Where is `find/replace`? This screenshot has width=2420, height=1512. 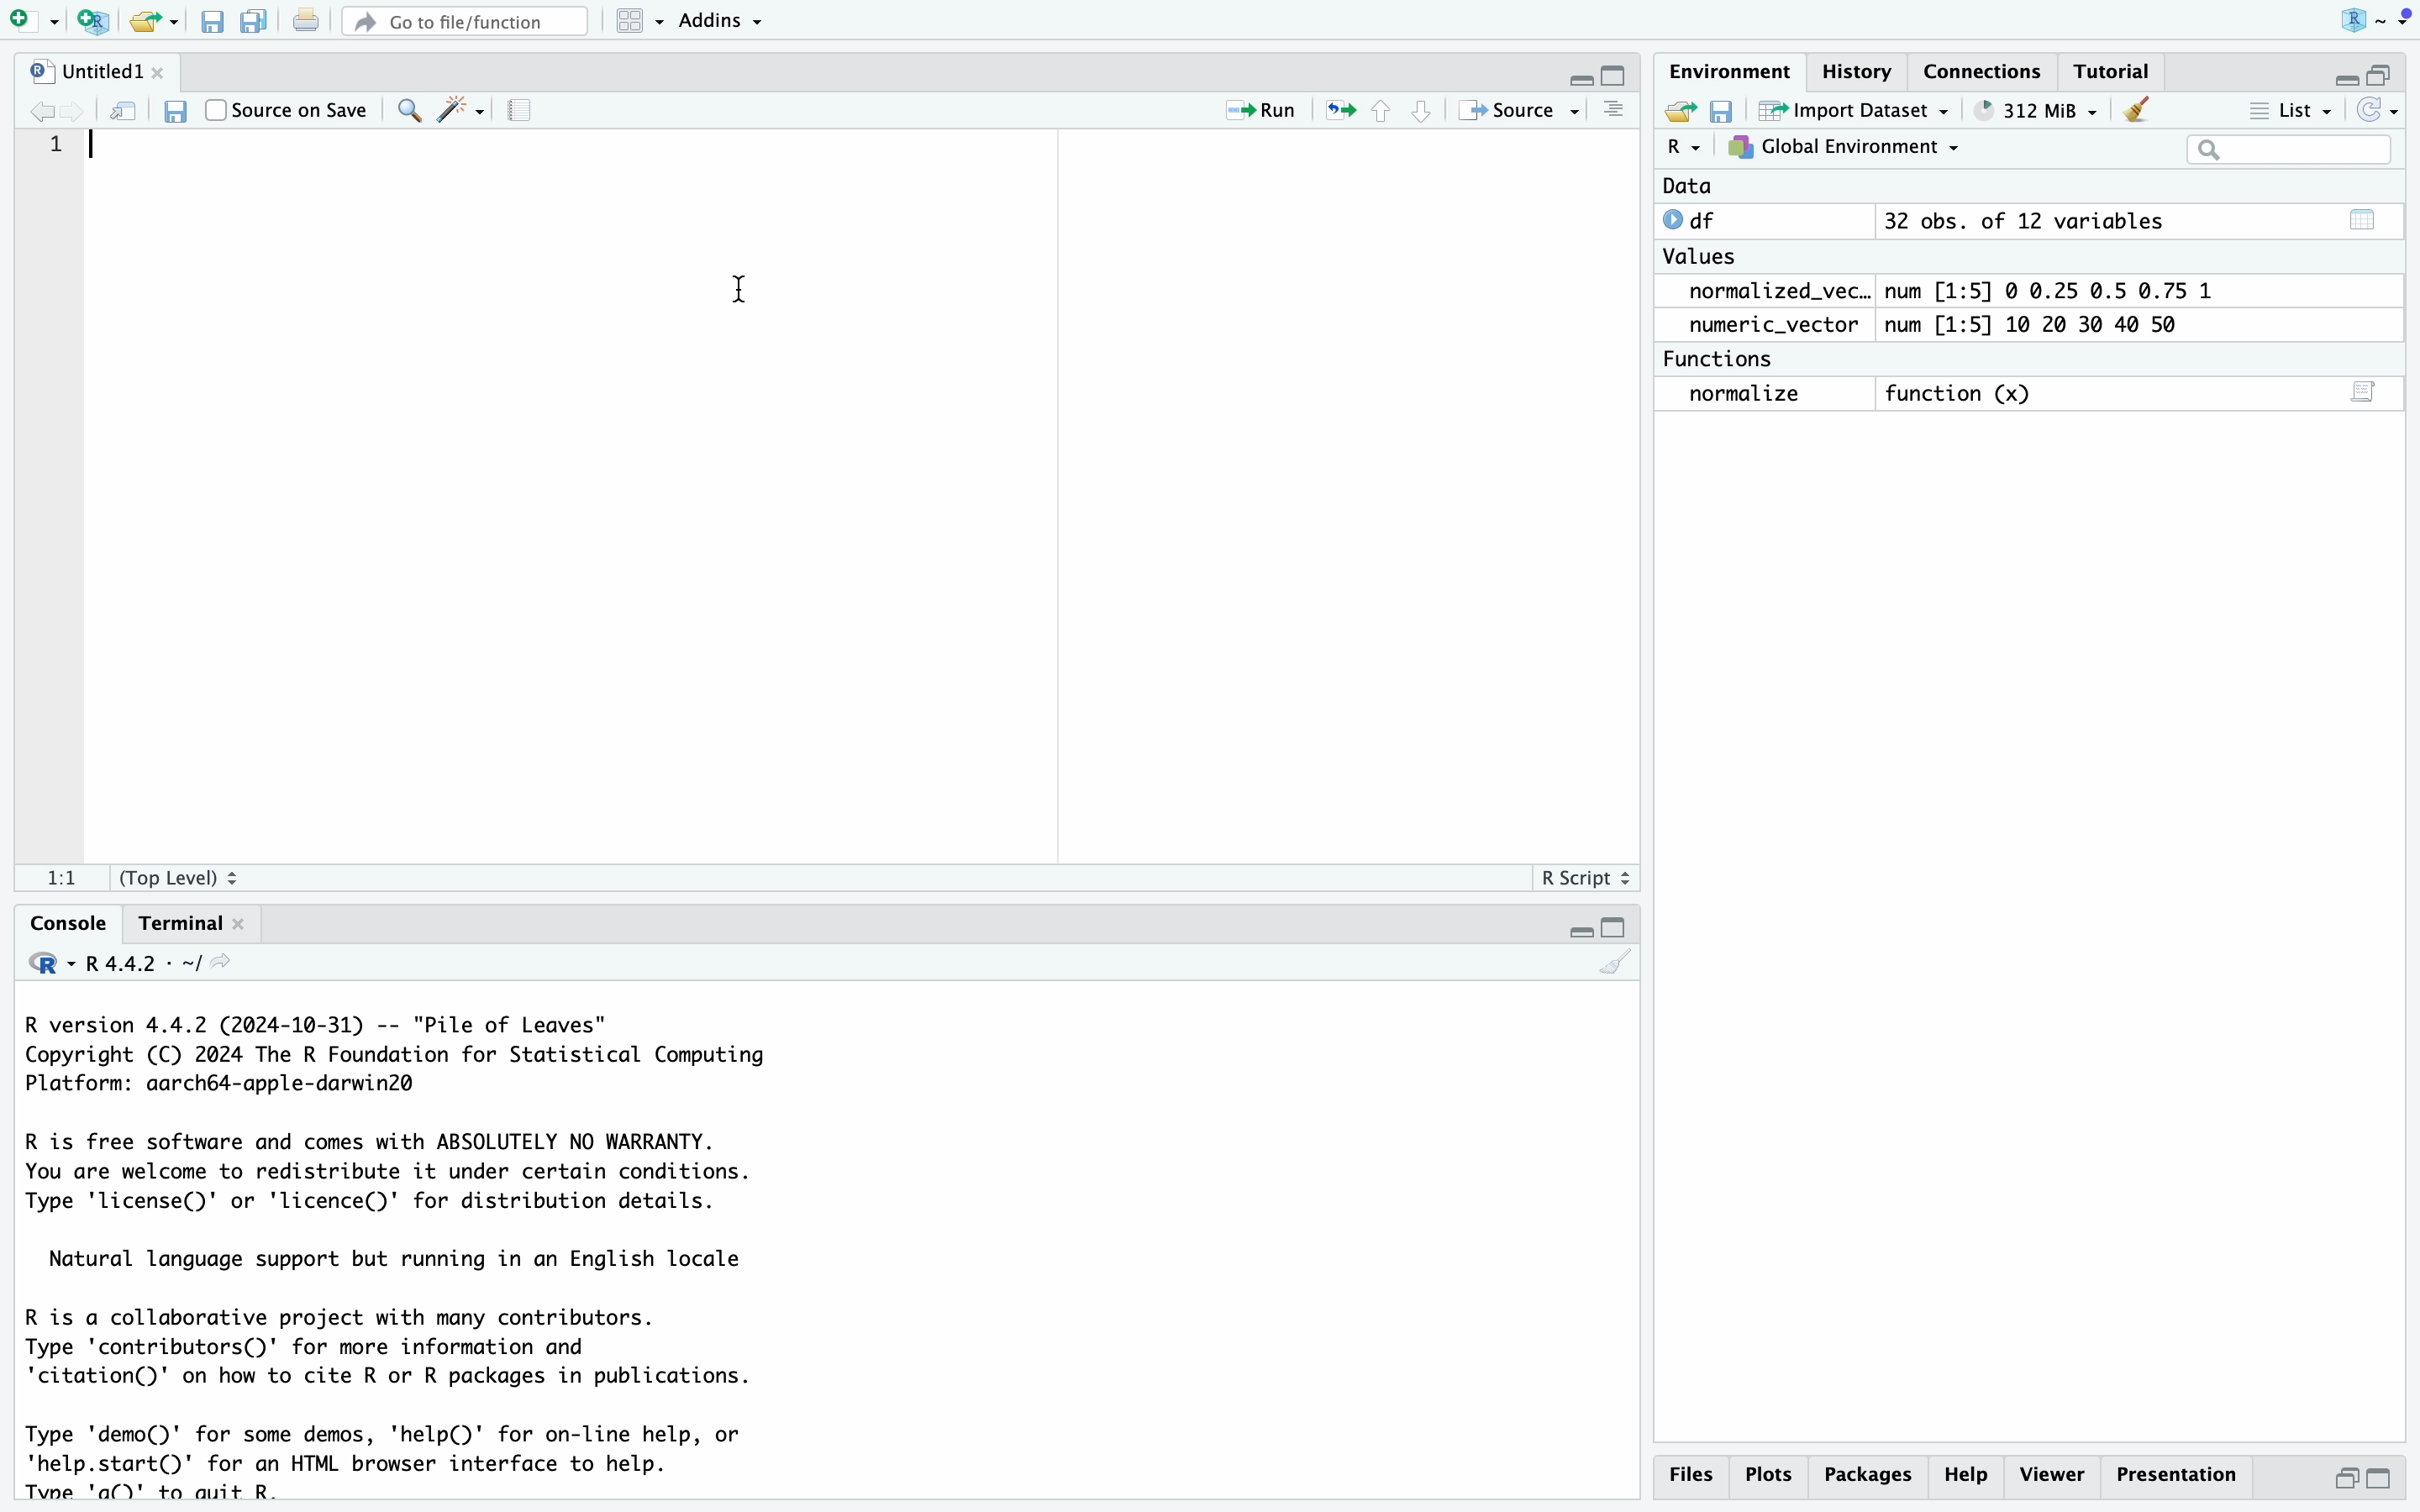 find/replace is located at coordinates (402, 110).